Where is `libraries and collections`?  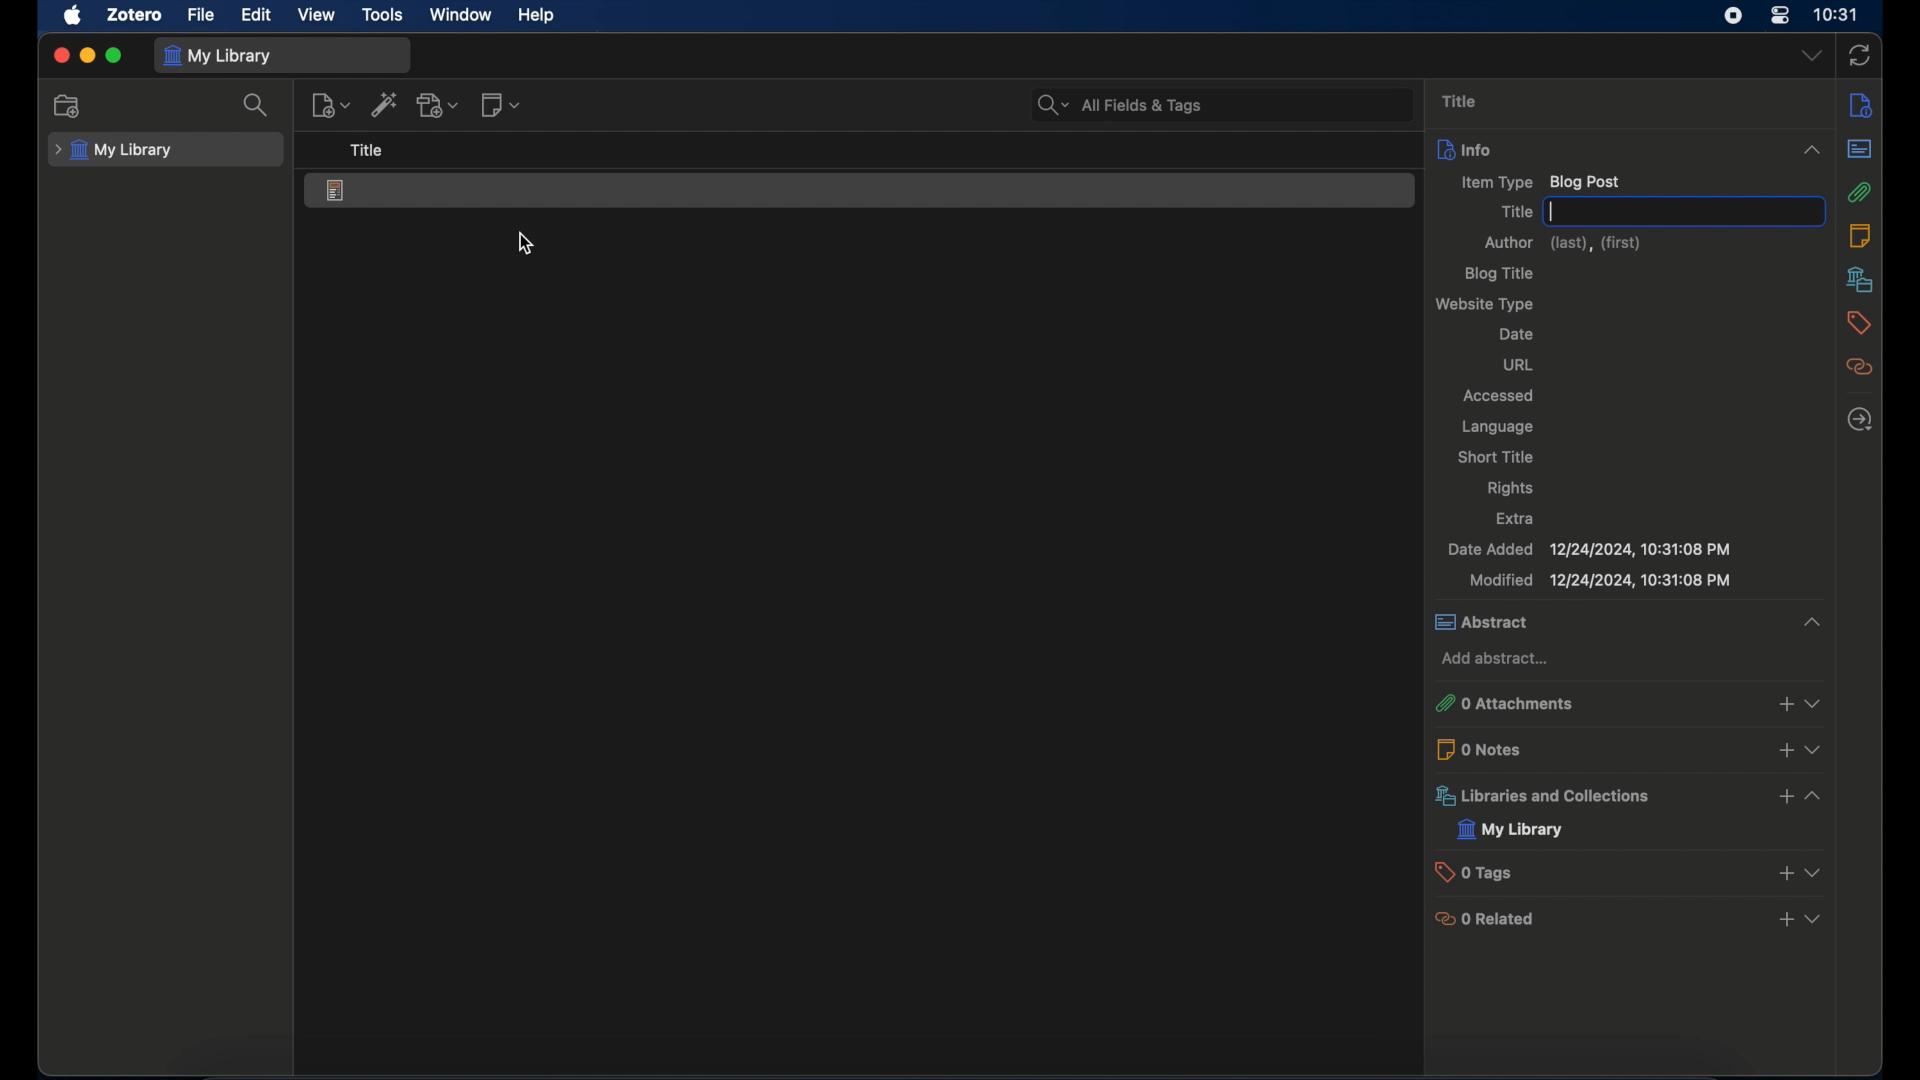
libraries and collections is located at coordinates (1632, 796).